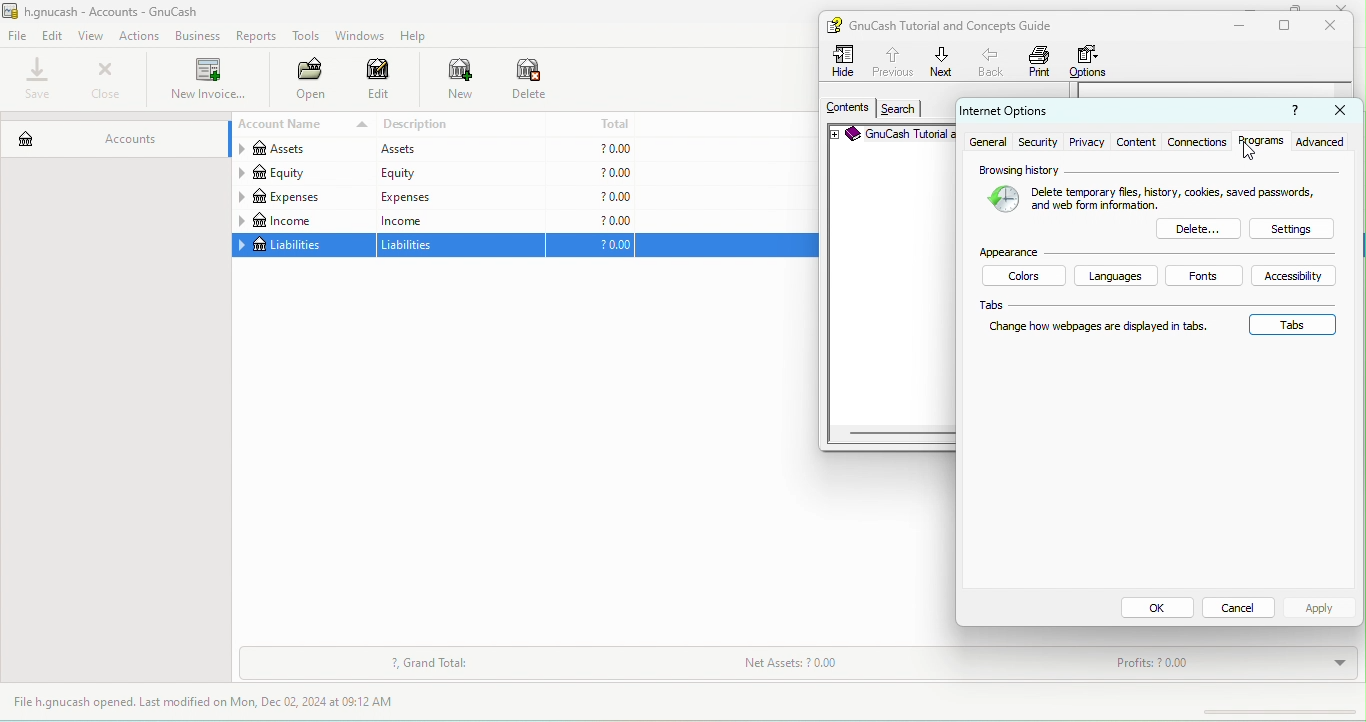 The height and width of the screenshot is (722, 1366). I want to click on tools, so click(307, 38).